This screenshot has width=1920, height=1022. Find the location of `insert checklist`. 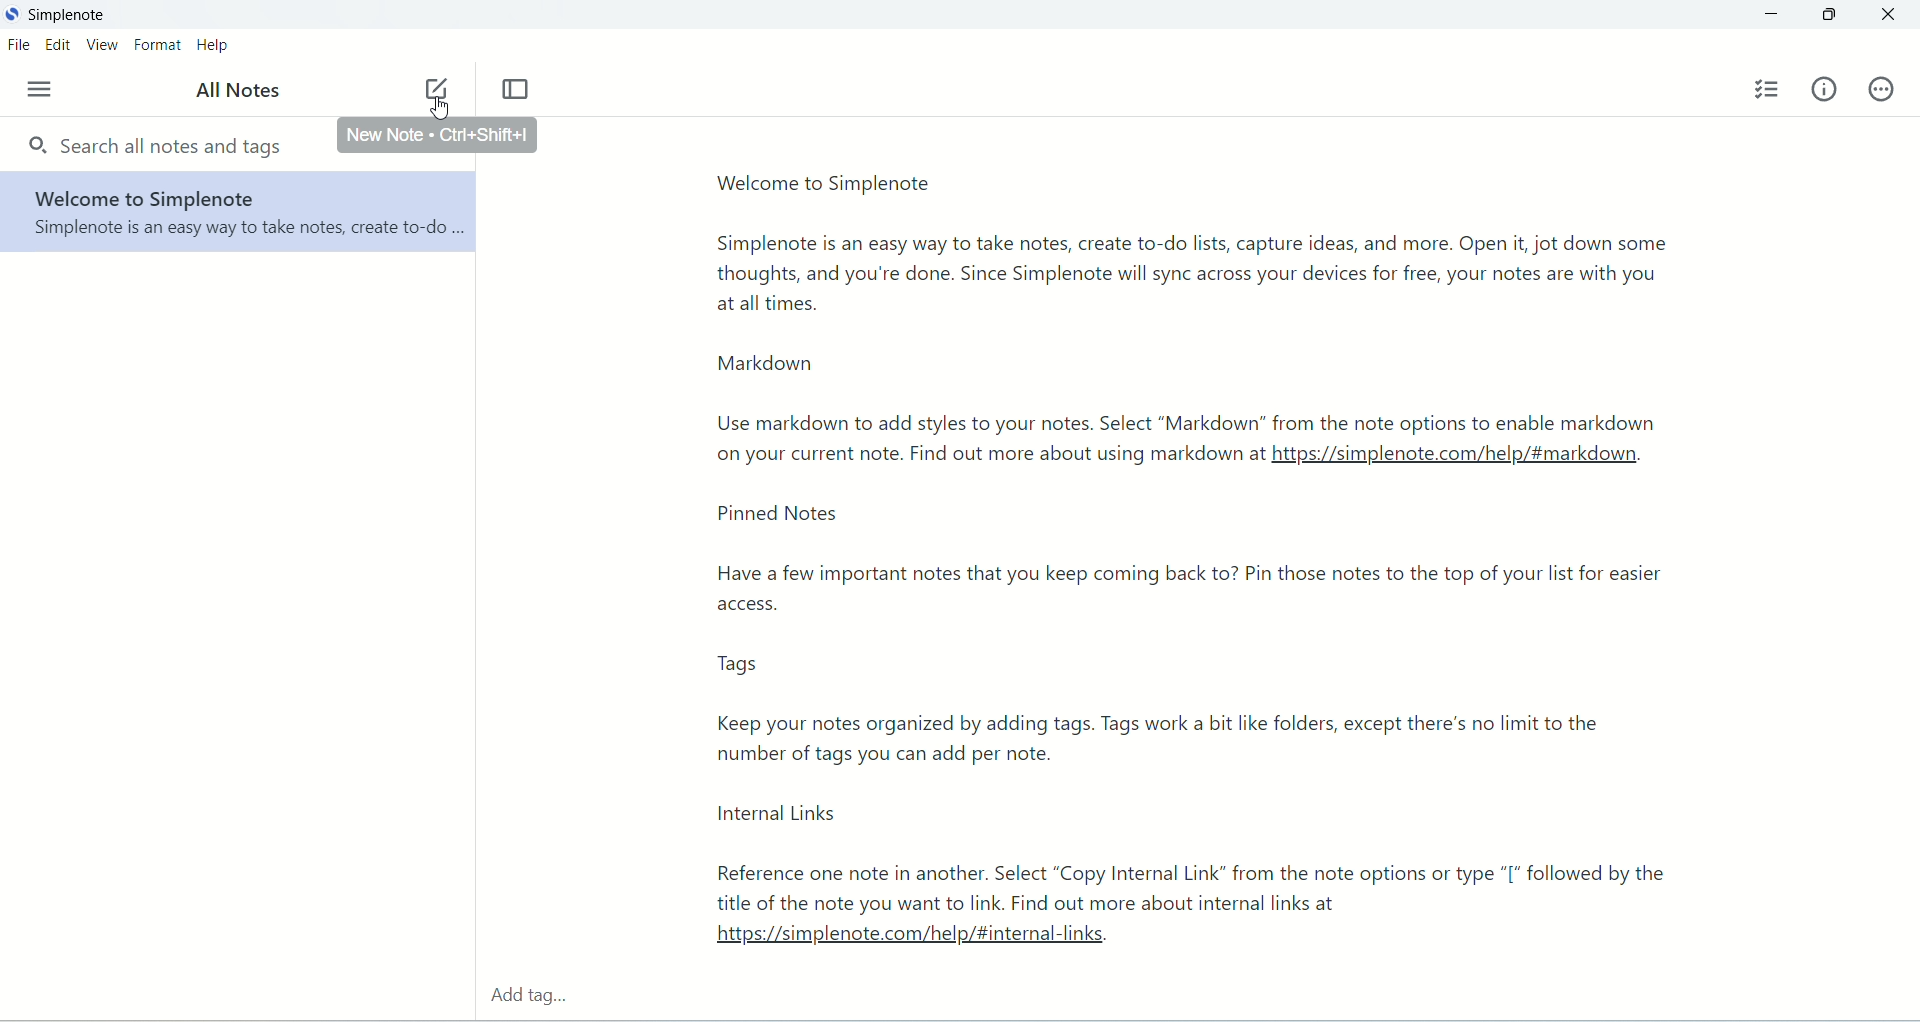

insert checklist is located at coordinates (1763, 92).